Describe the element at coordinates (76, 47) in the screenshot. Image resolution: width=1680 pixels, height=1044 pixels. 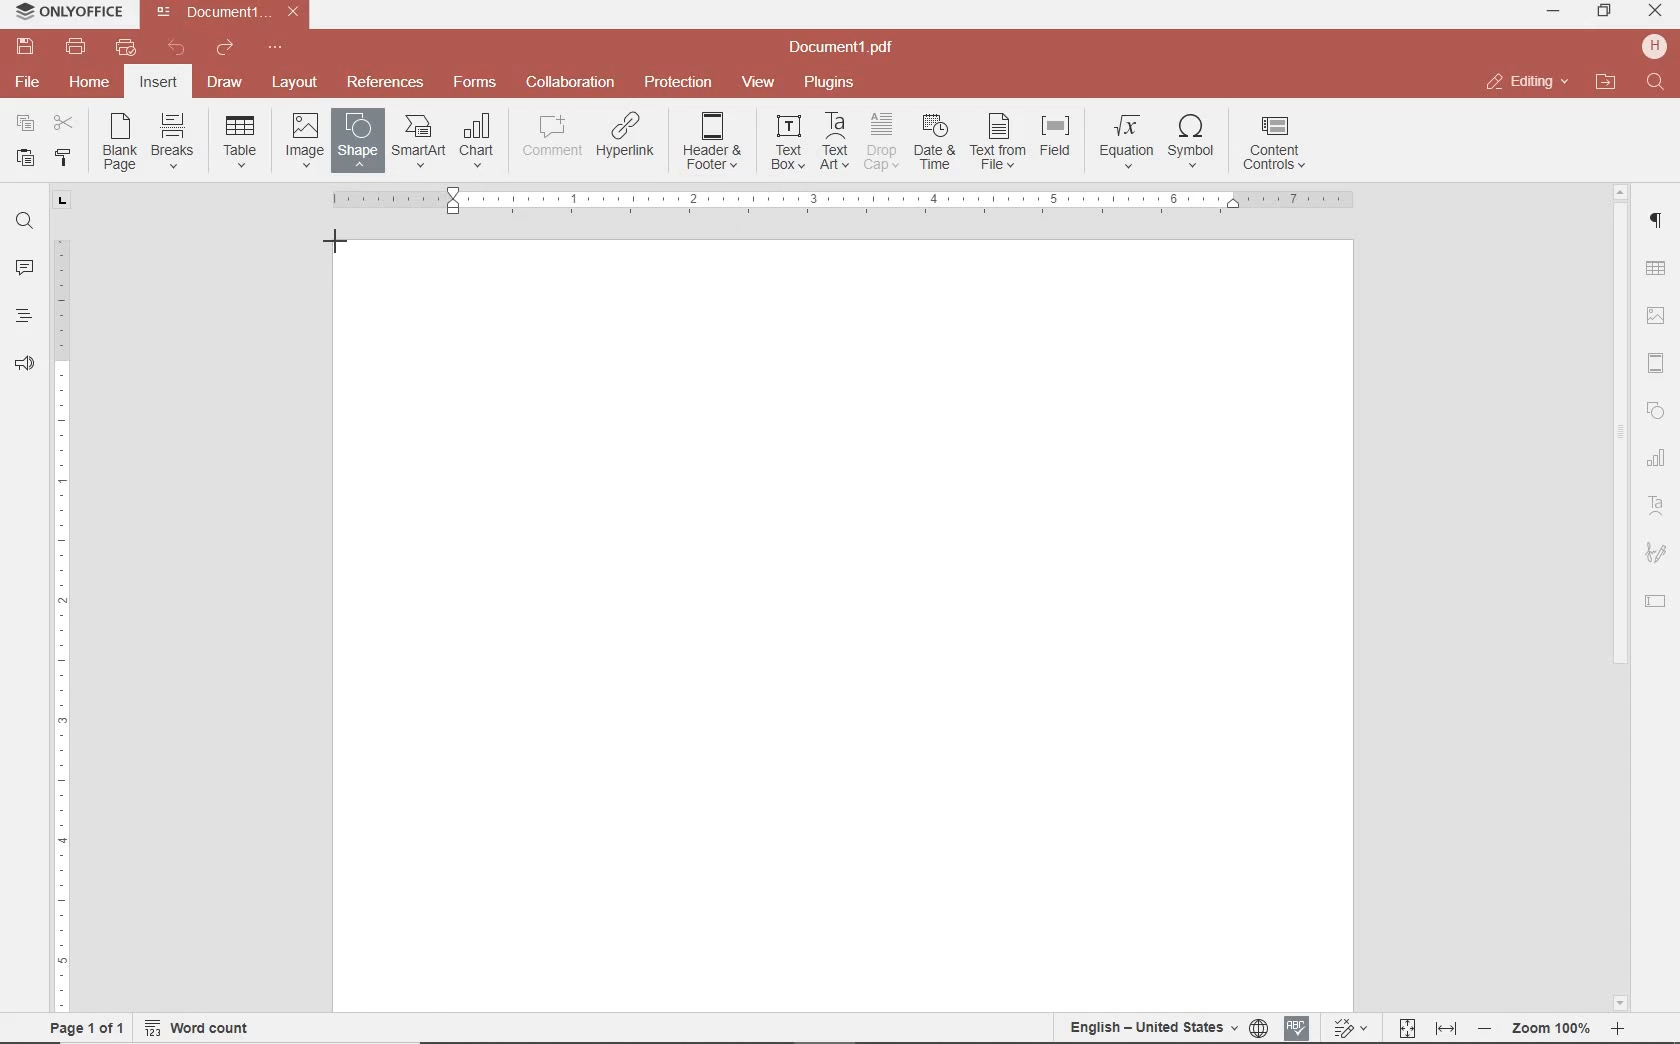
I see `print file` at that location.